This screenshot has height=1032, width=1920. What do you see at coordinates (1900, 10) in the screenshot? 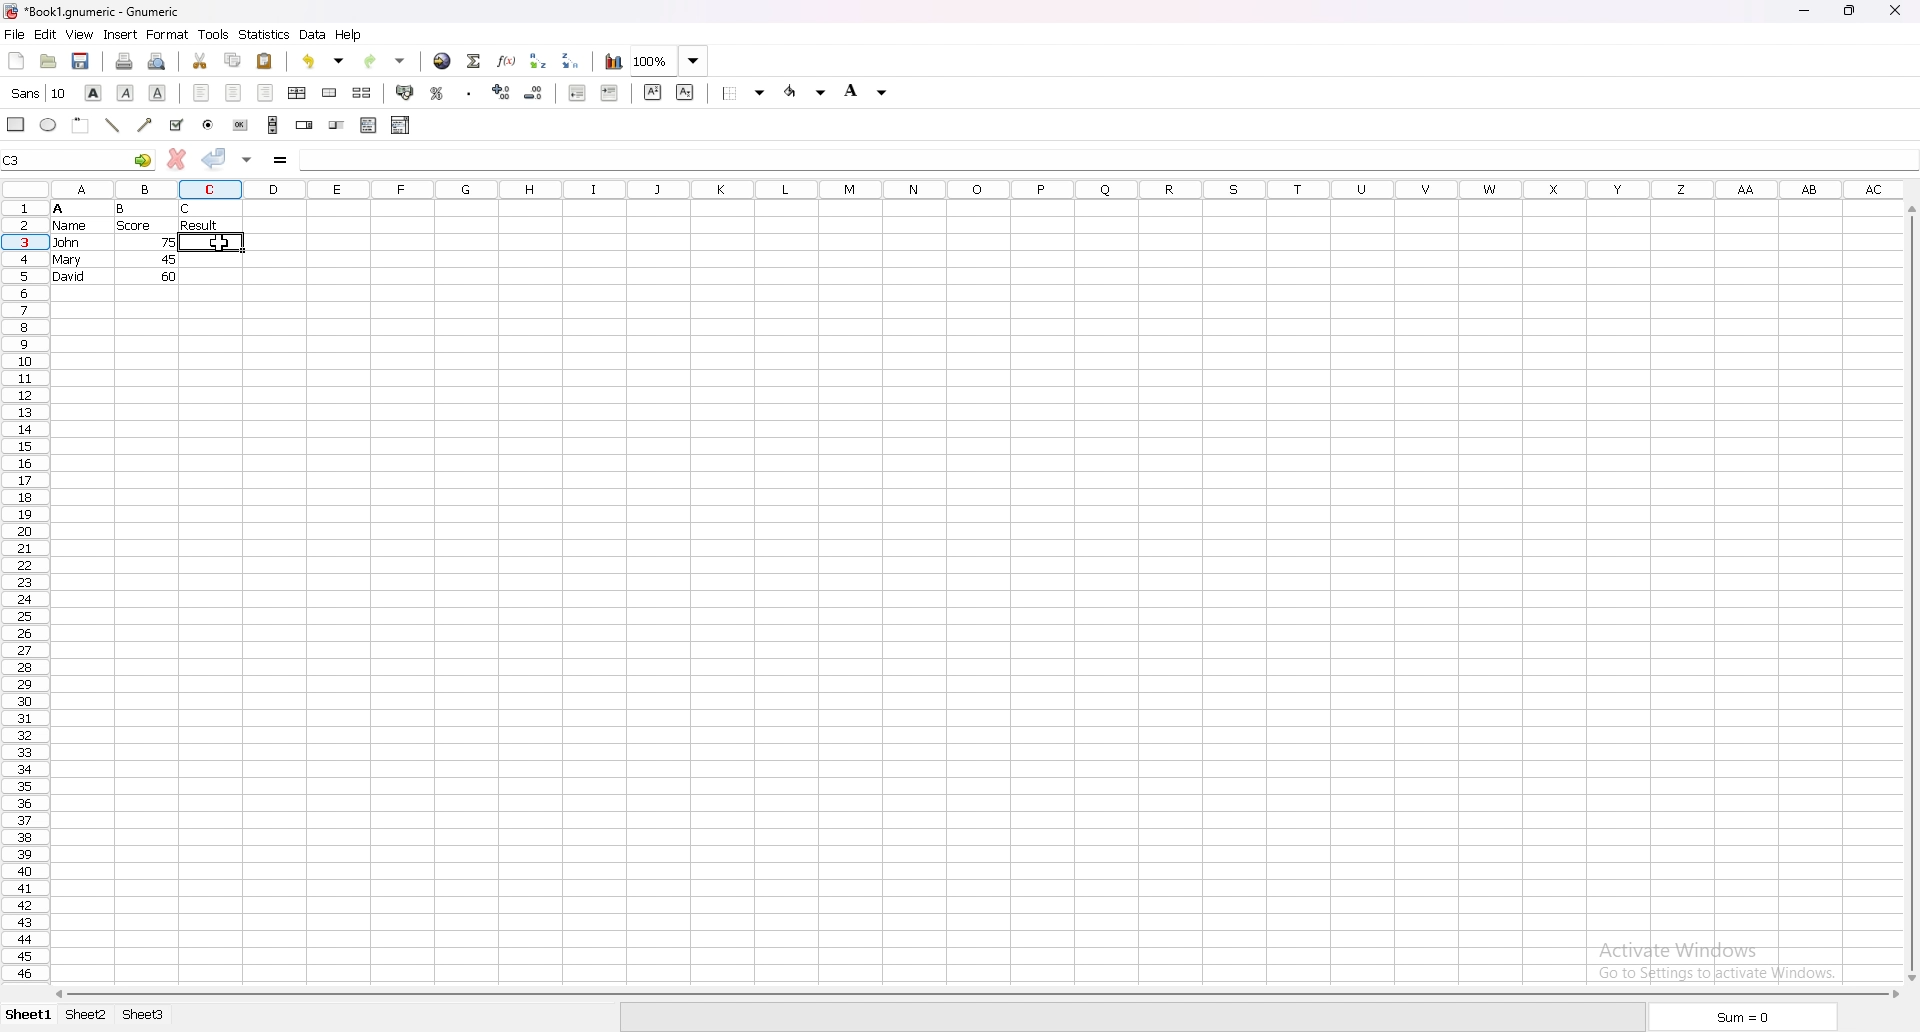
I see `close` at bounding box center [1900, 10].